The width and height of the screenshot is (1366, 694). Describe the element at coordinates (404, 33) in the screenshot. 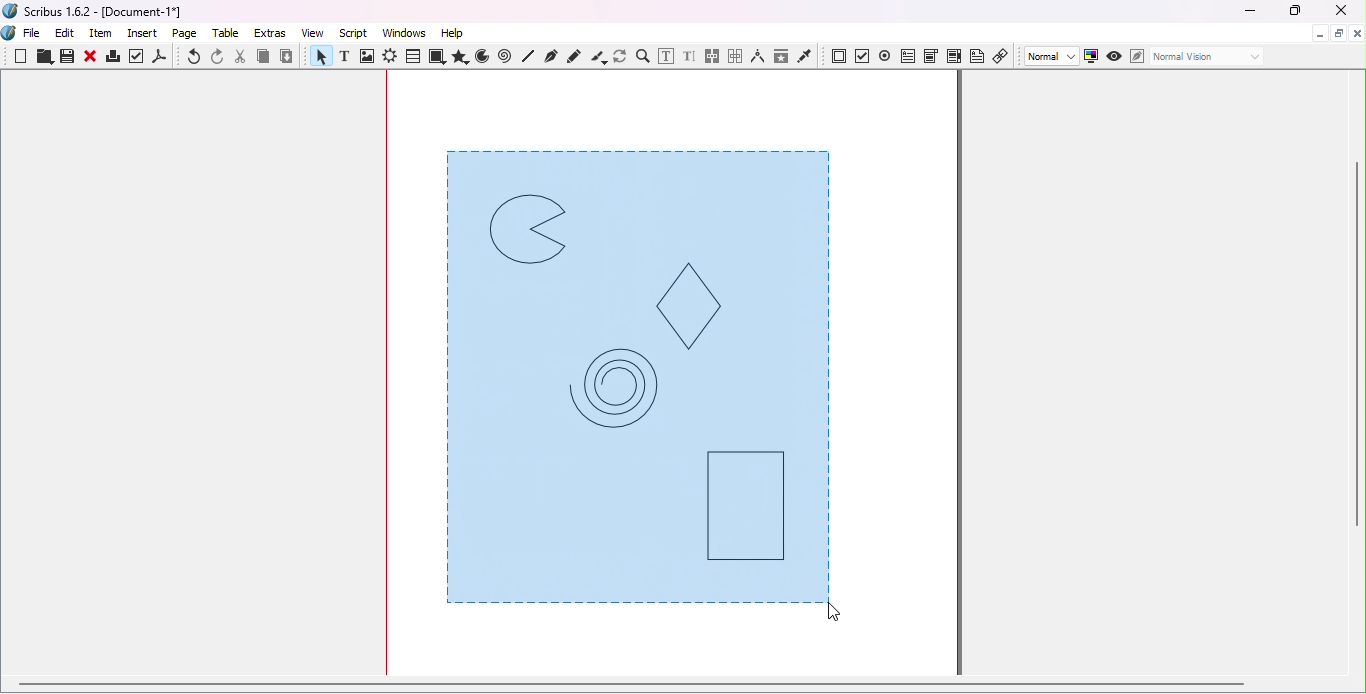

I see `Windows` at that location.